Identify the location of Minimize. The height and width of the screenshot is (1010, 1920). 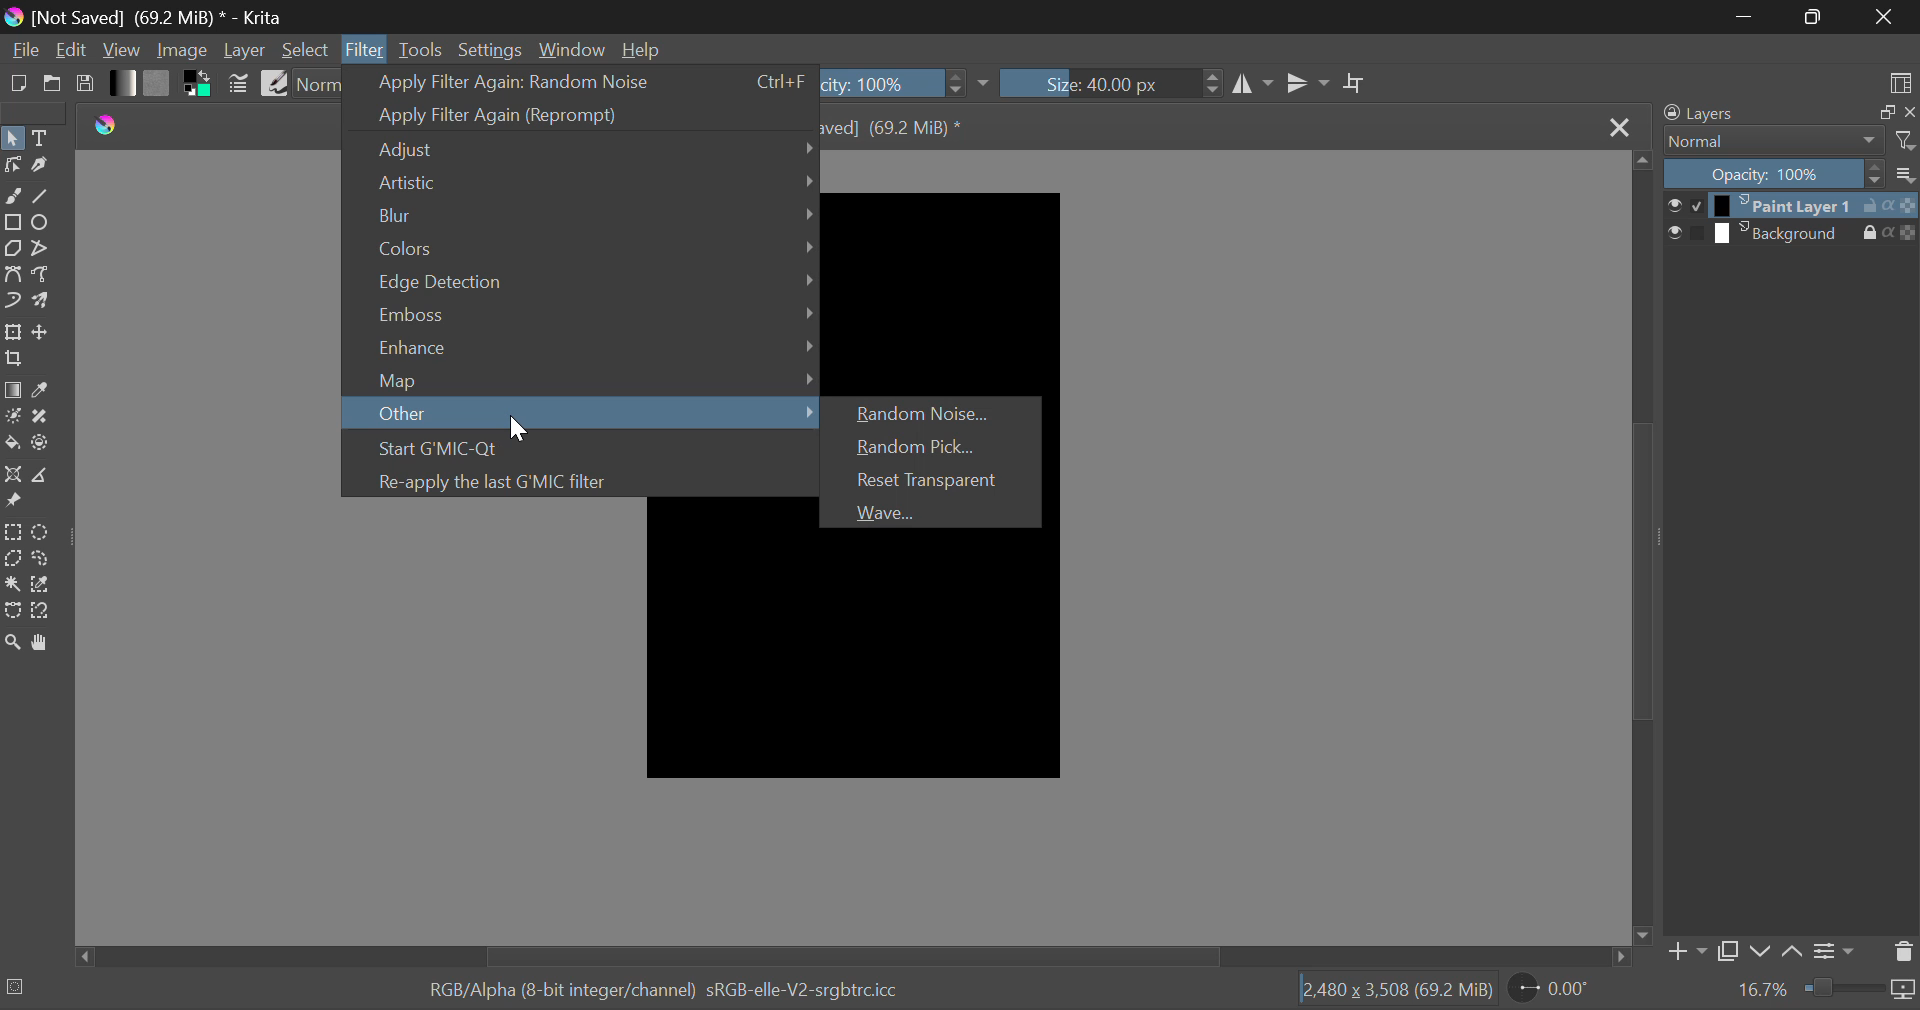
(1811, 17).